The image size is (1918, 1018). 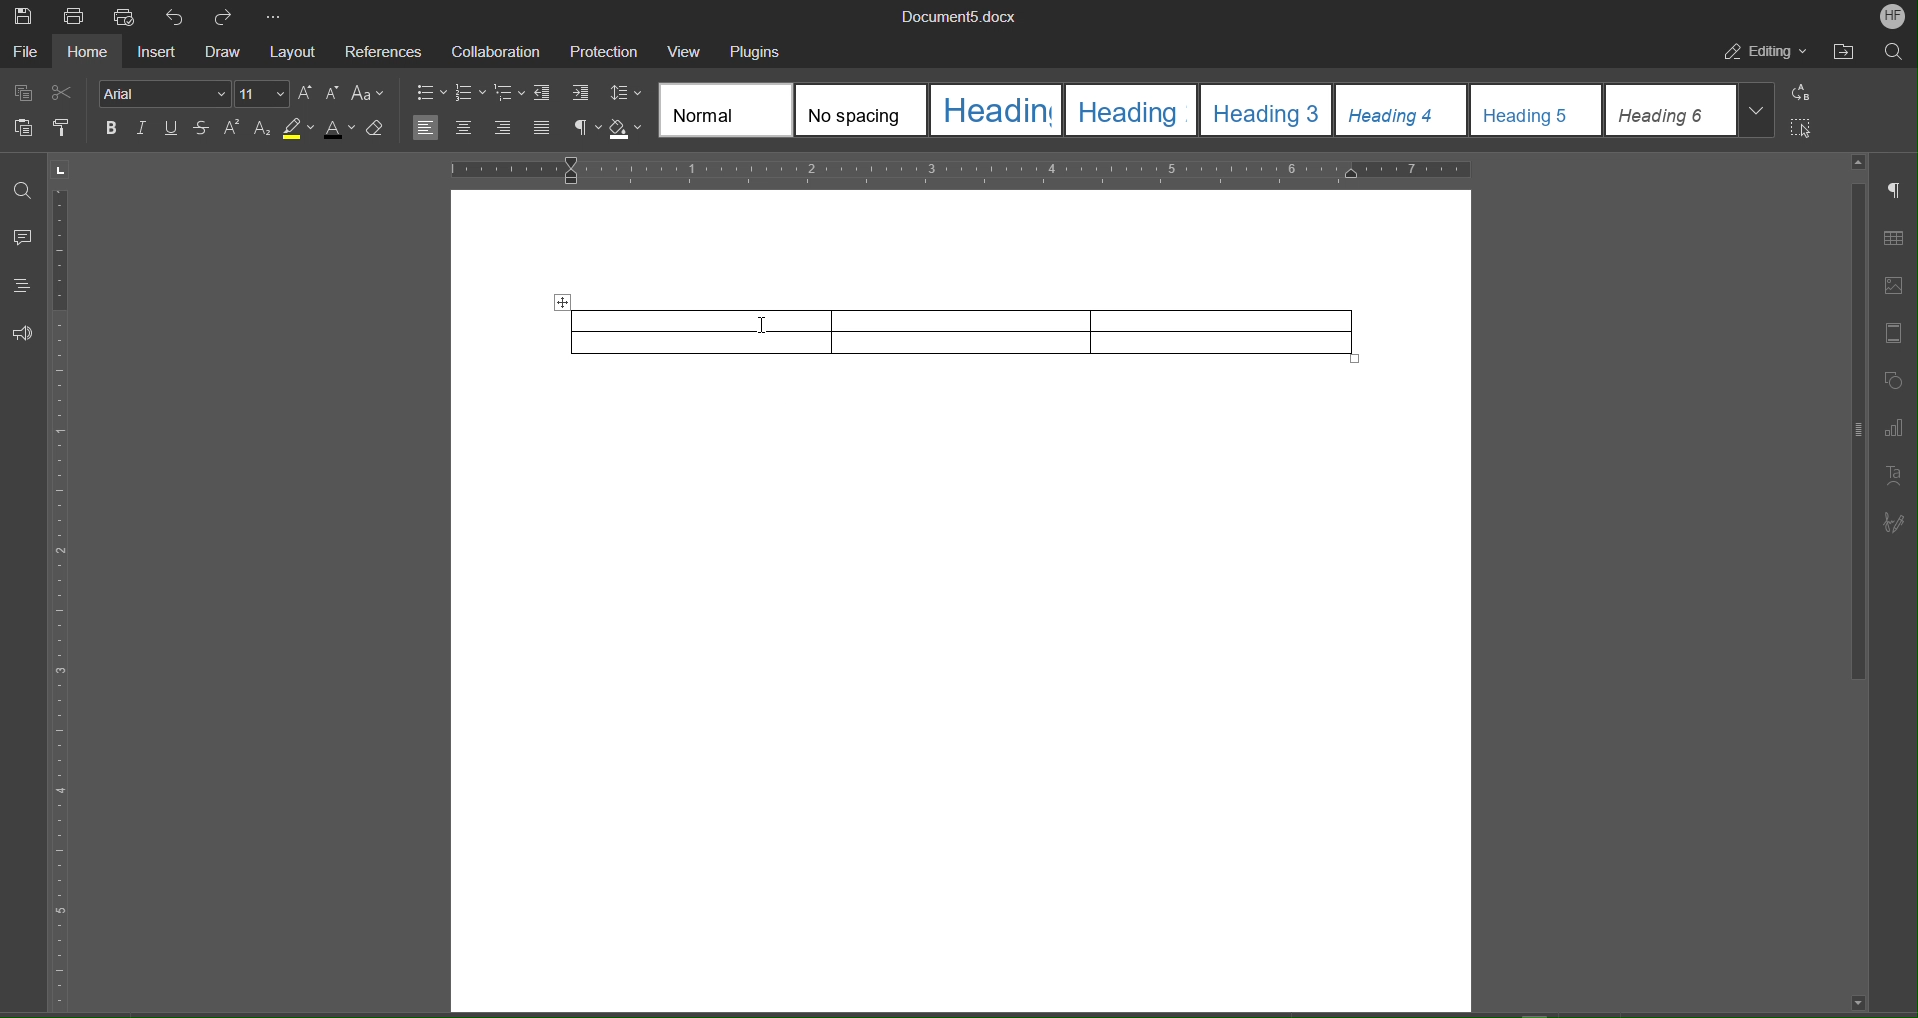 What do you see at coordinates (61, 169) in the screenshot?
I see `page orientation` at bounding box center [61, 169].